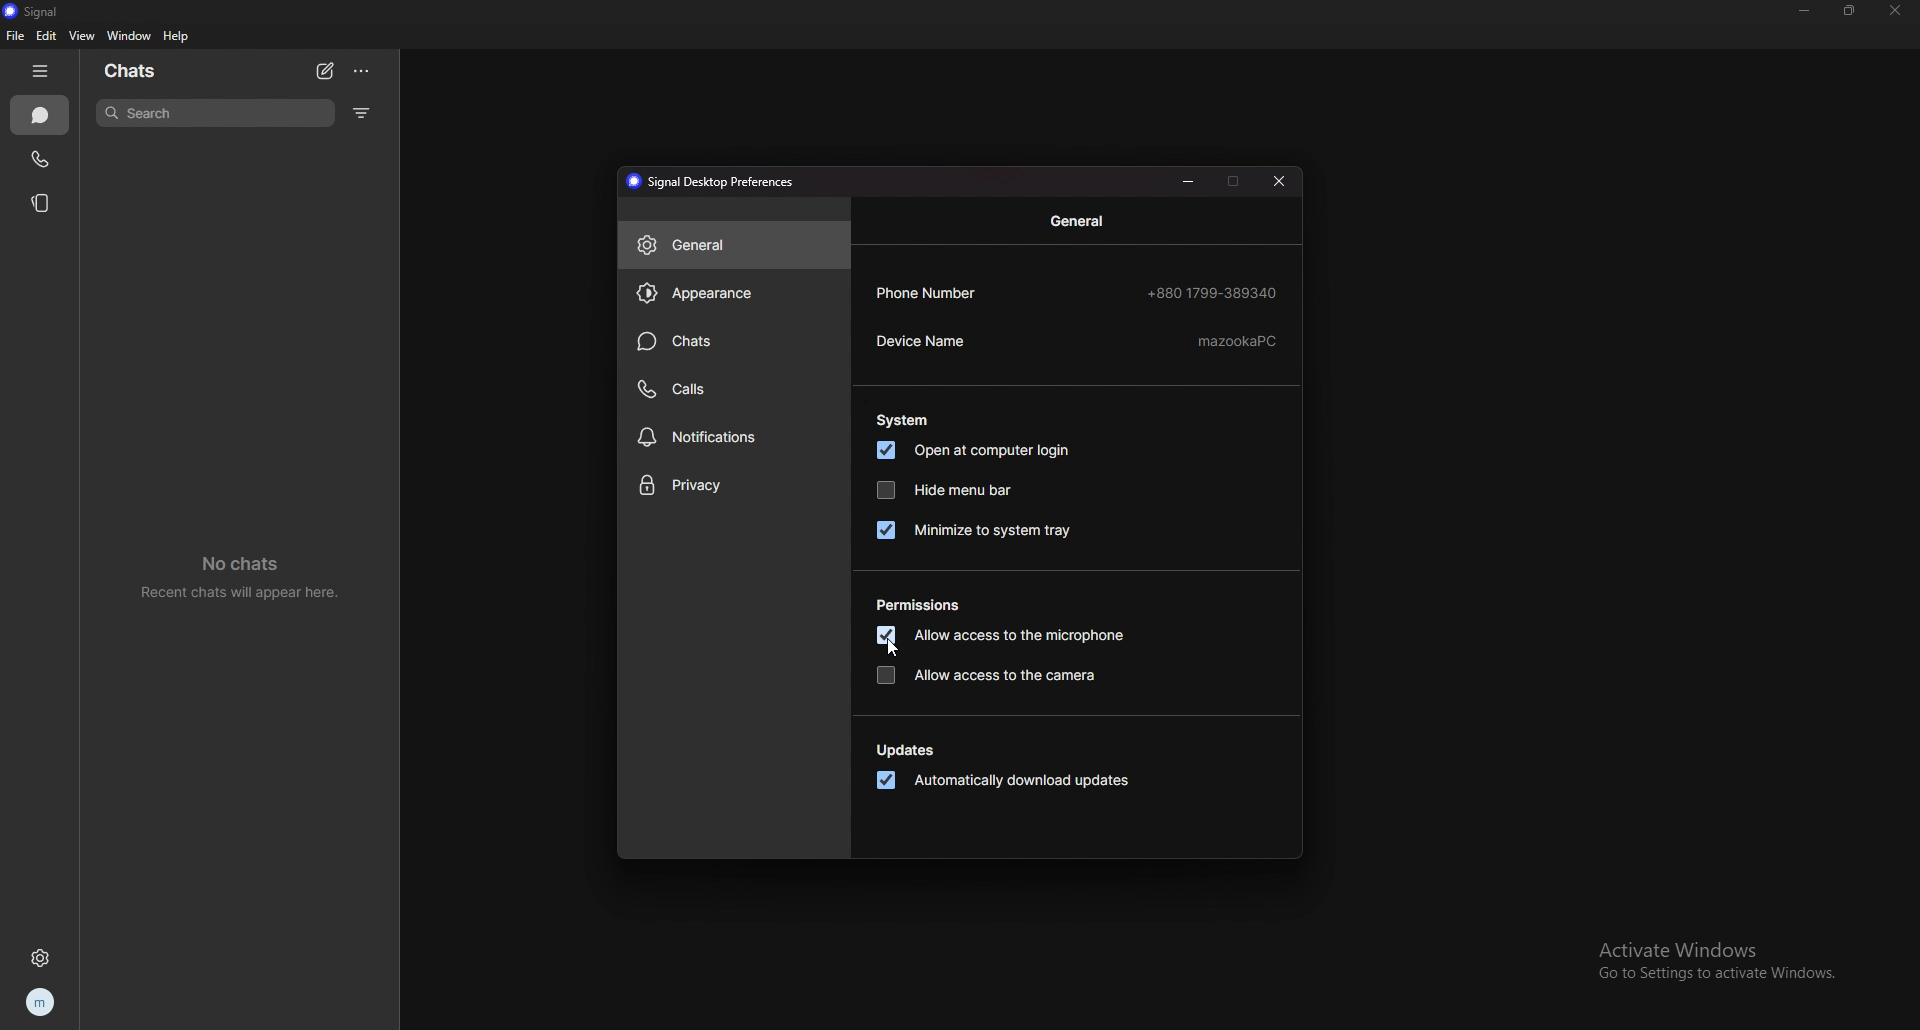 This screenshot has height=1030, width=1920. I want to click on minimize, so click(1805, 10).